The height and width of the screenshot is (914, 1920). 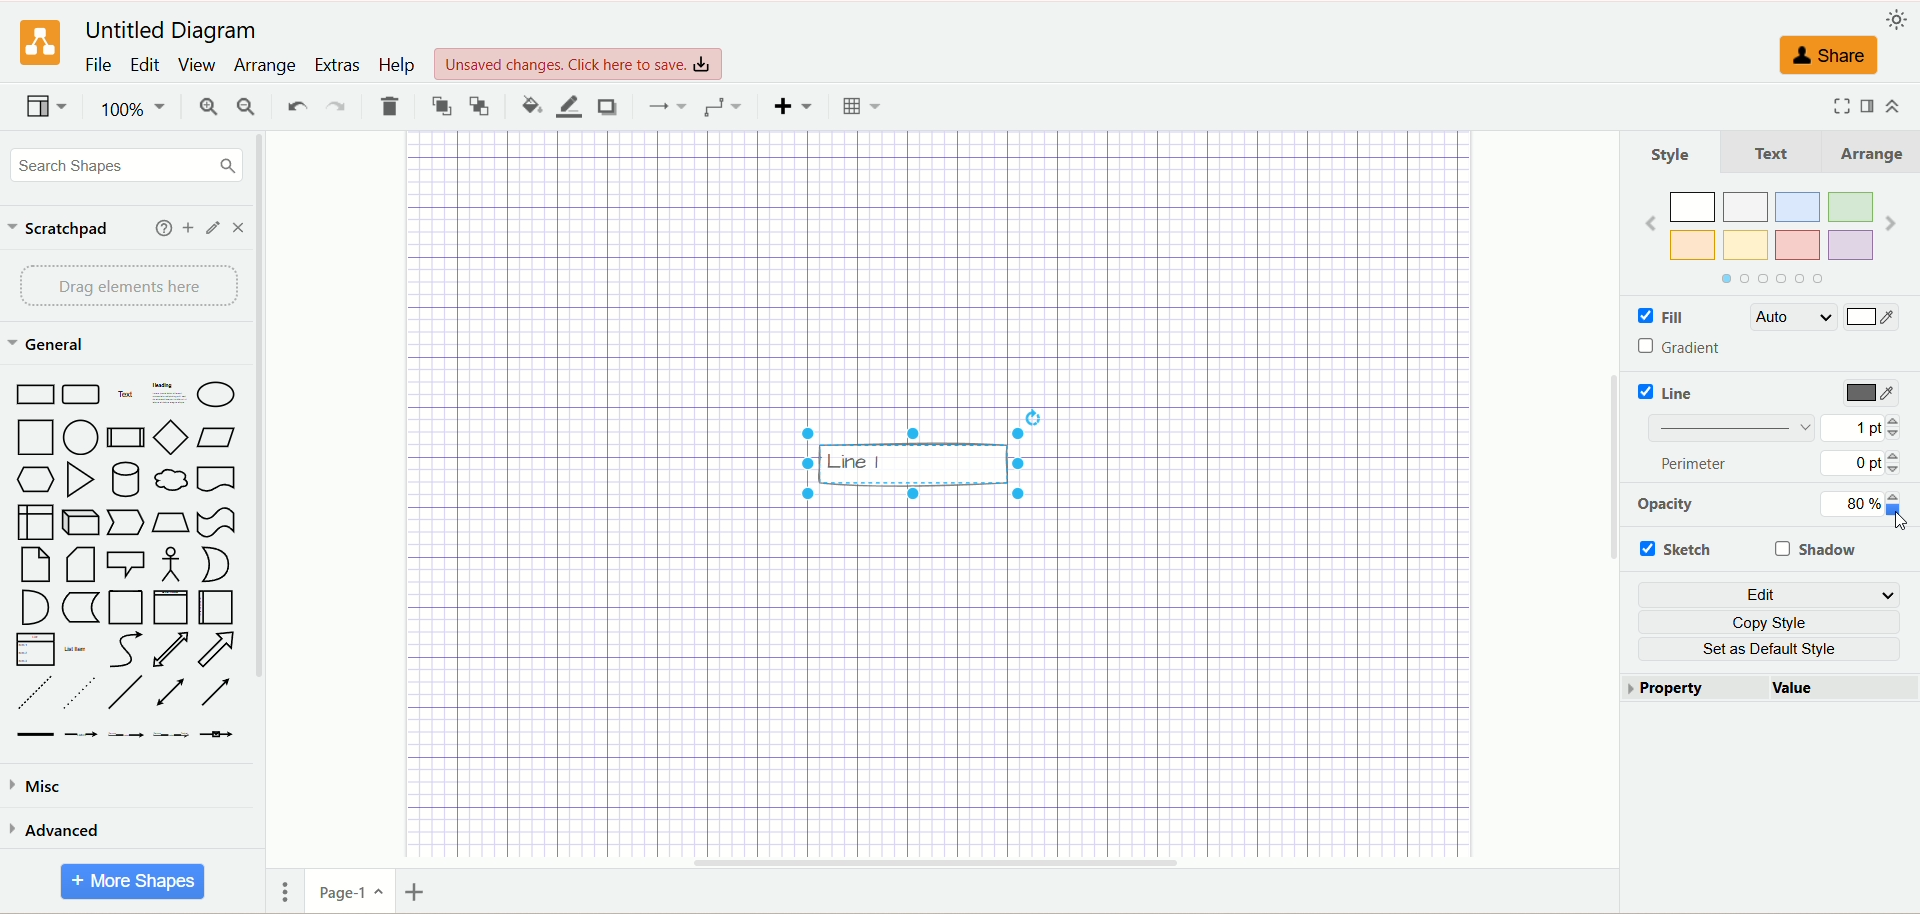 I want to click on Style, so click(x=1672, y=155).